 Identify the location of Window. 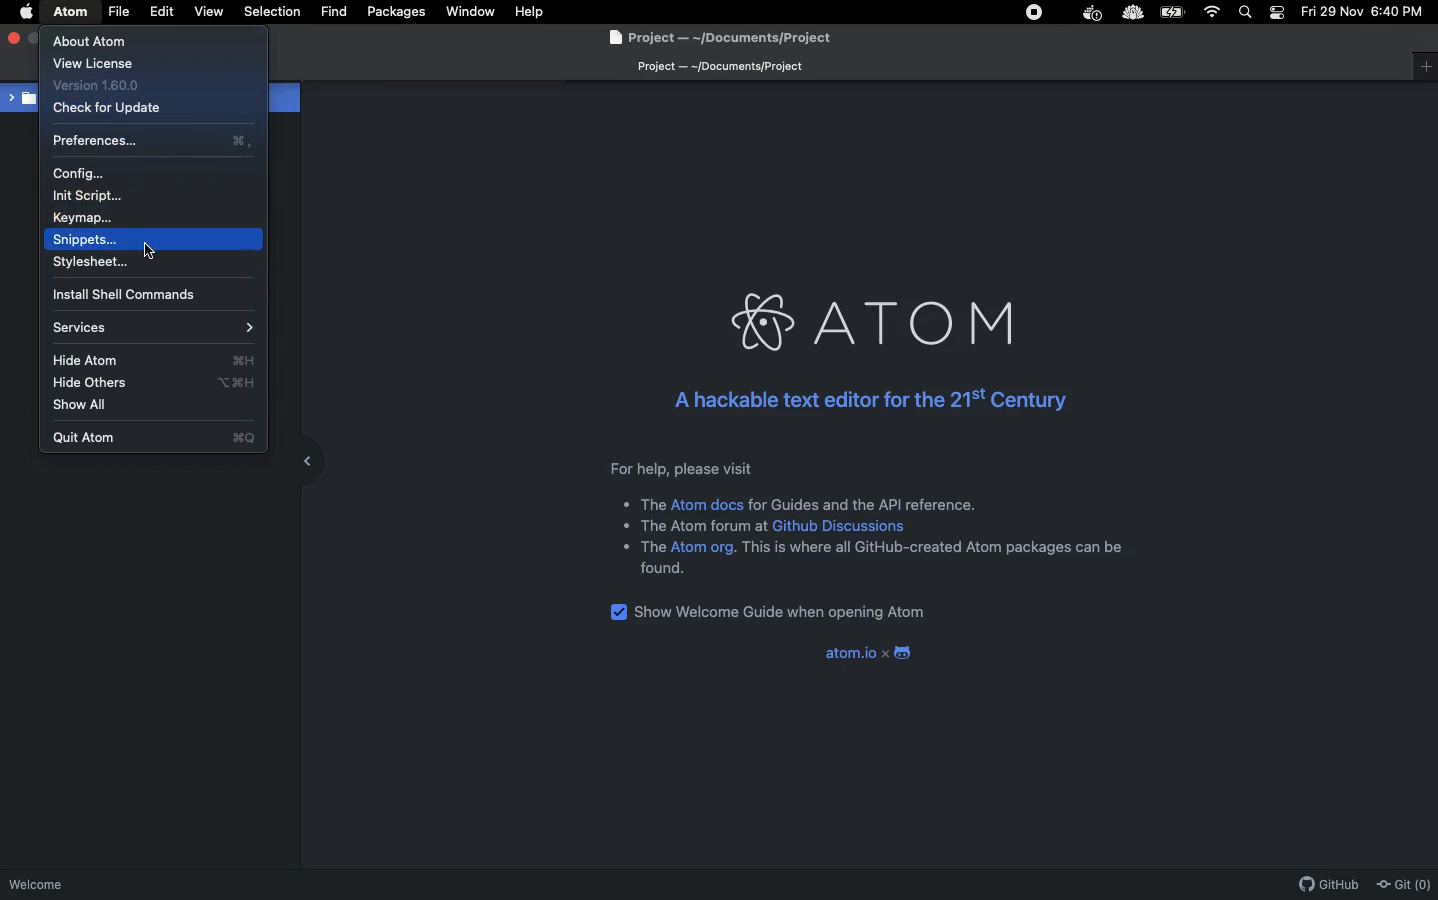
(474, 12).